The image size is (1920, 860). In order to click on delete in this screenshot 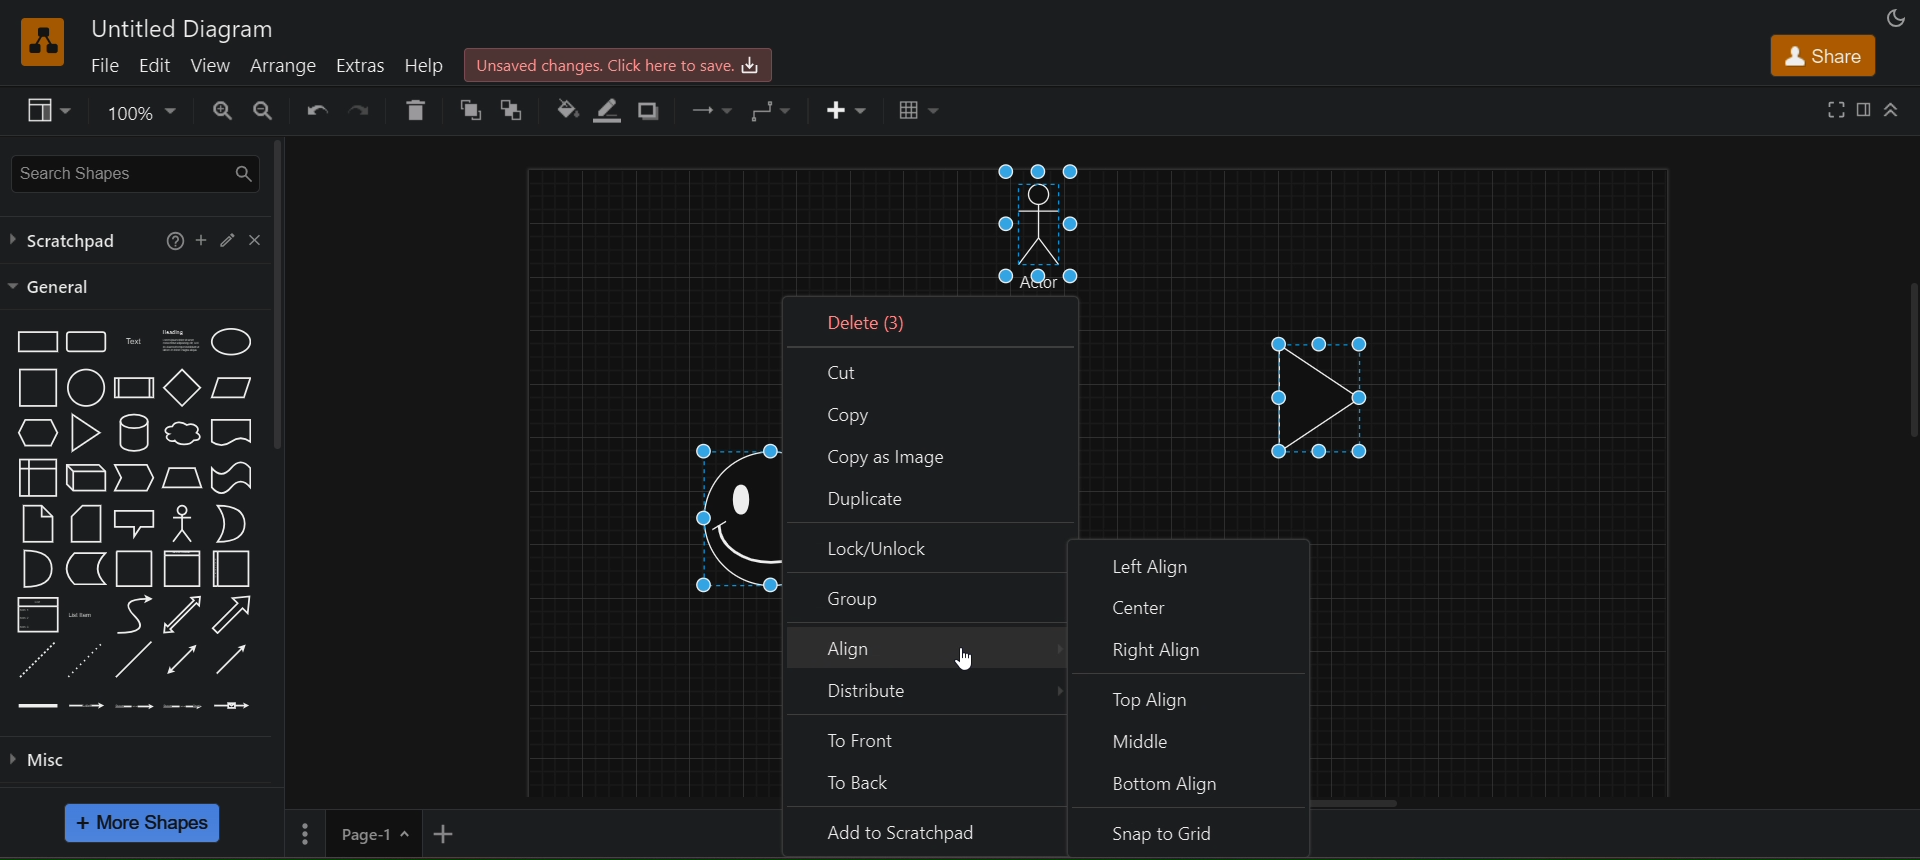, I will do `click(937, 319)`.